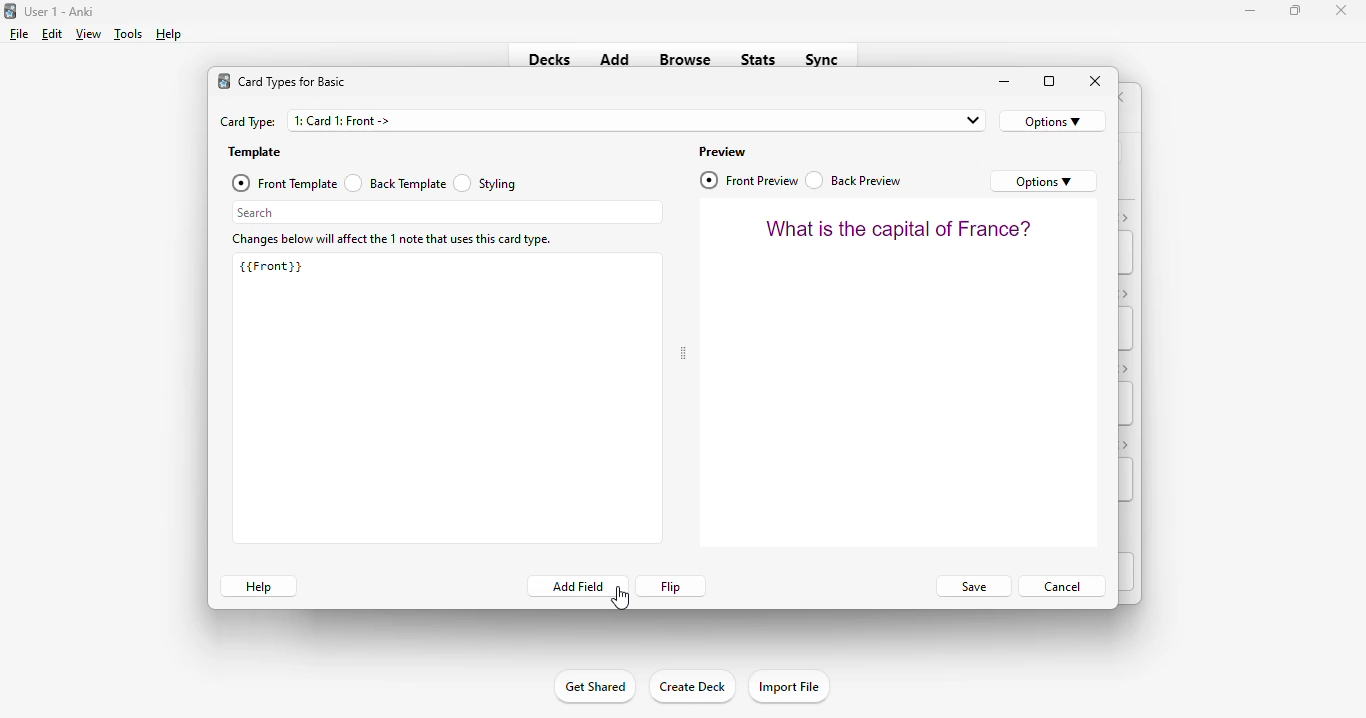 Image resolution: width=1366 pixels, height=718 pixels. Describe the element at coordinates (1044, 181) in the screenshot. I see `options` at that location.